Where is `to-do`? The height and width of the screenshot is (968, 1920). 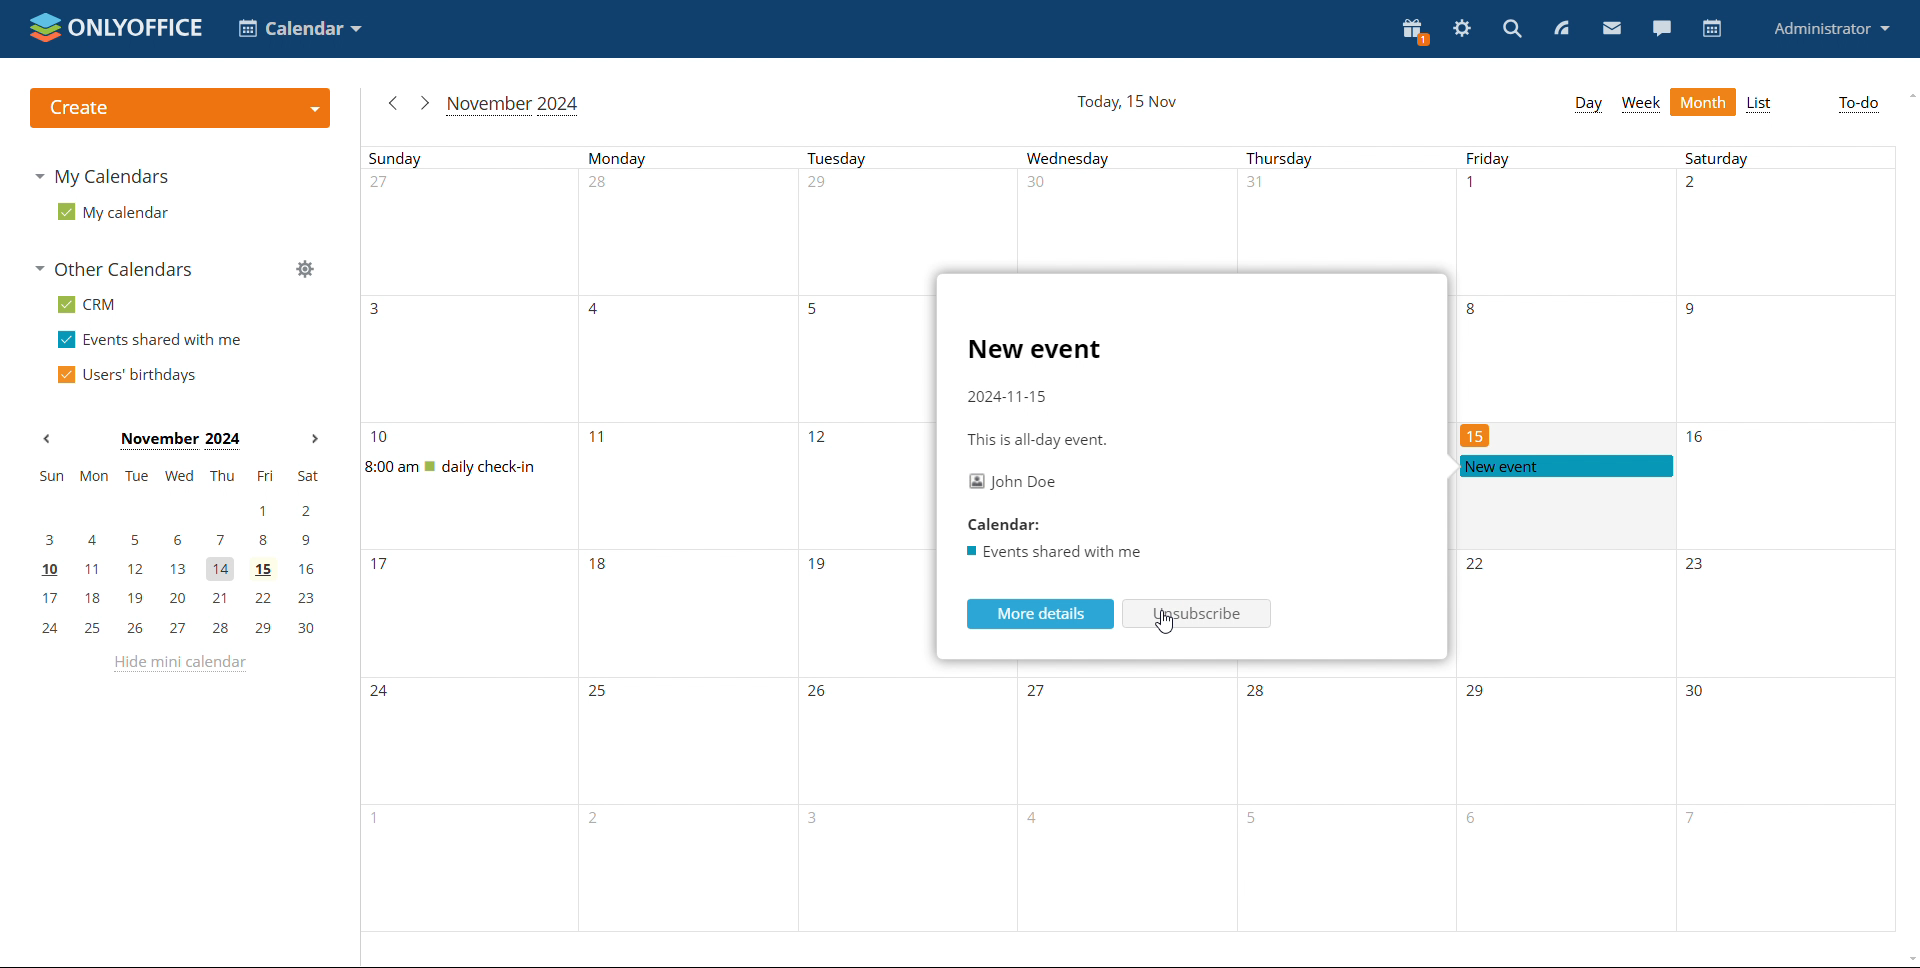 to-do is located at coordinates (1857, 105).